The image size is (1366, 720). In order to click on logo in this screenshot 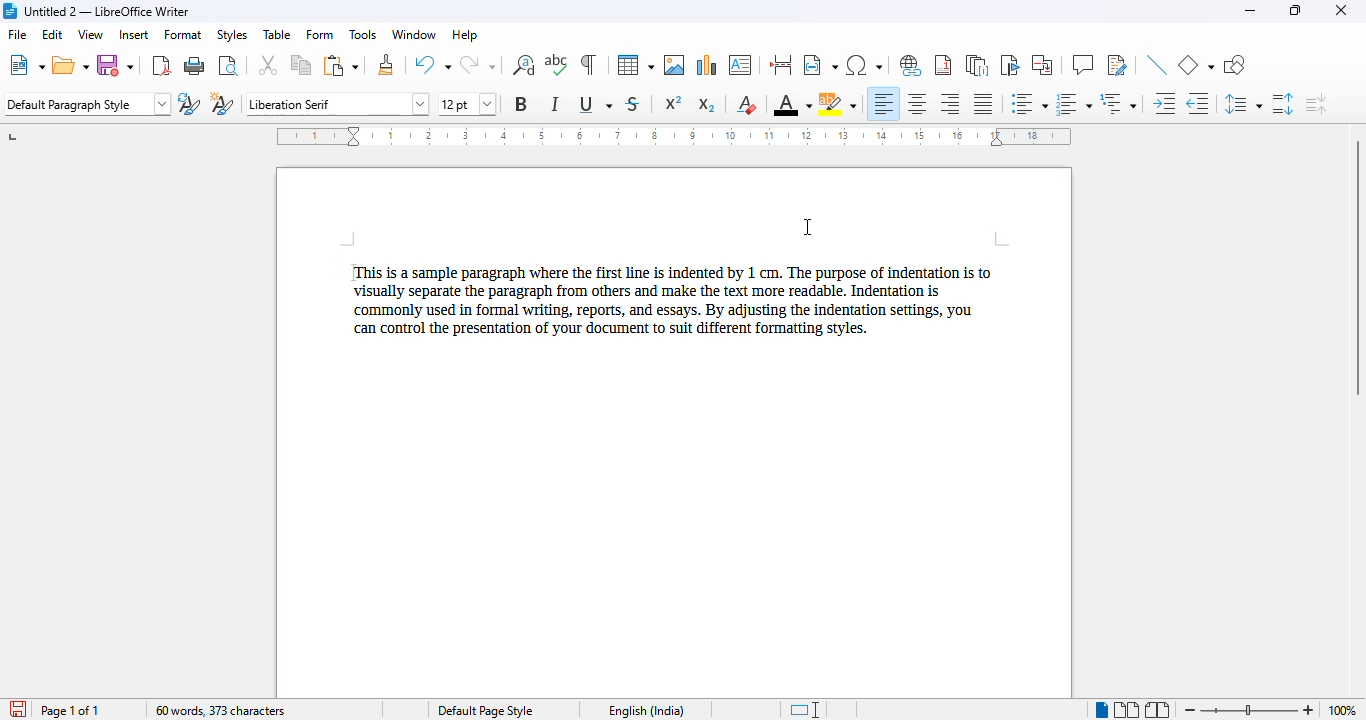, I will do `click(9, 11)`.